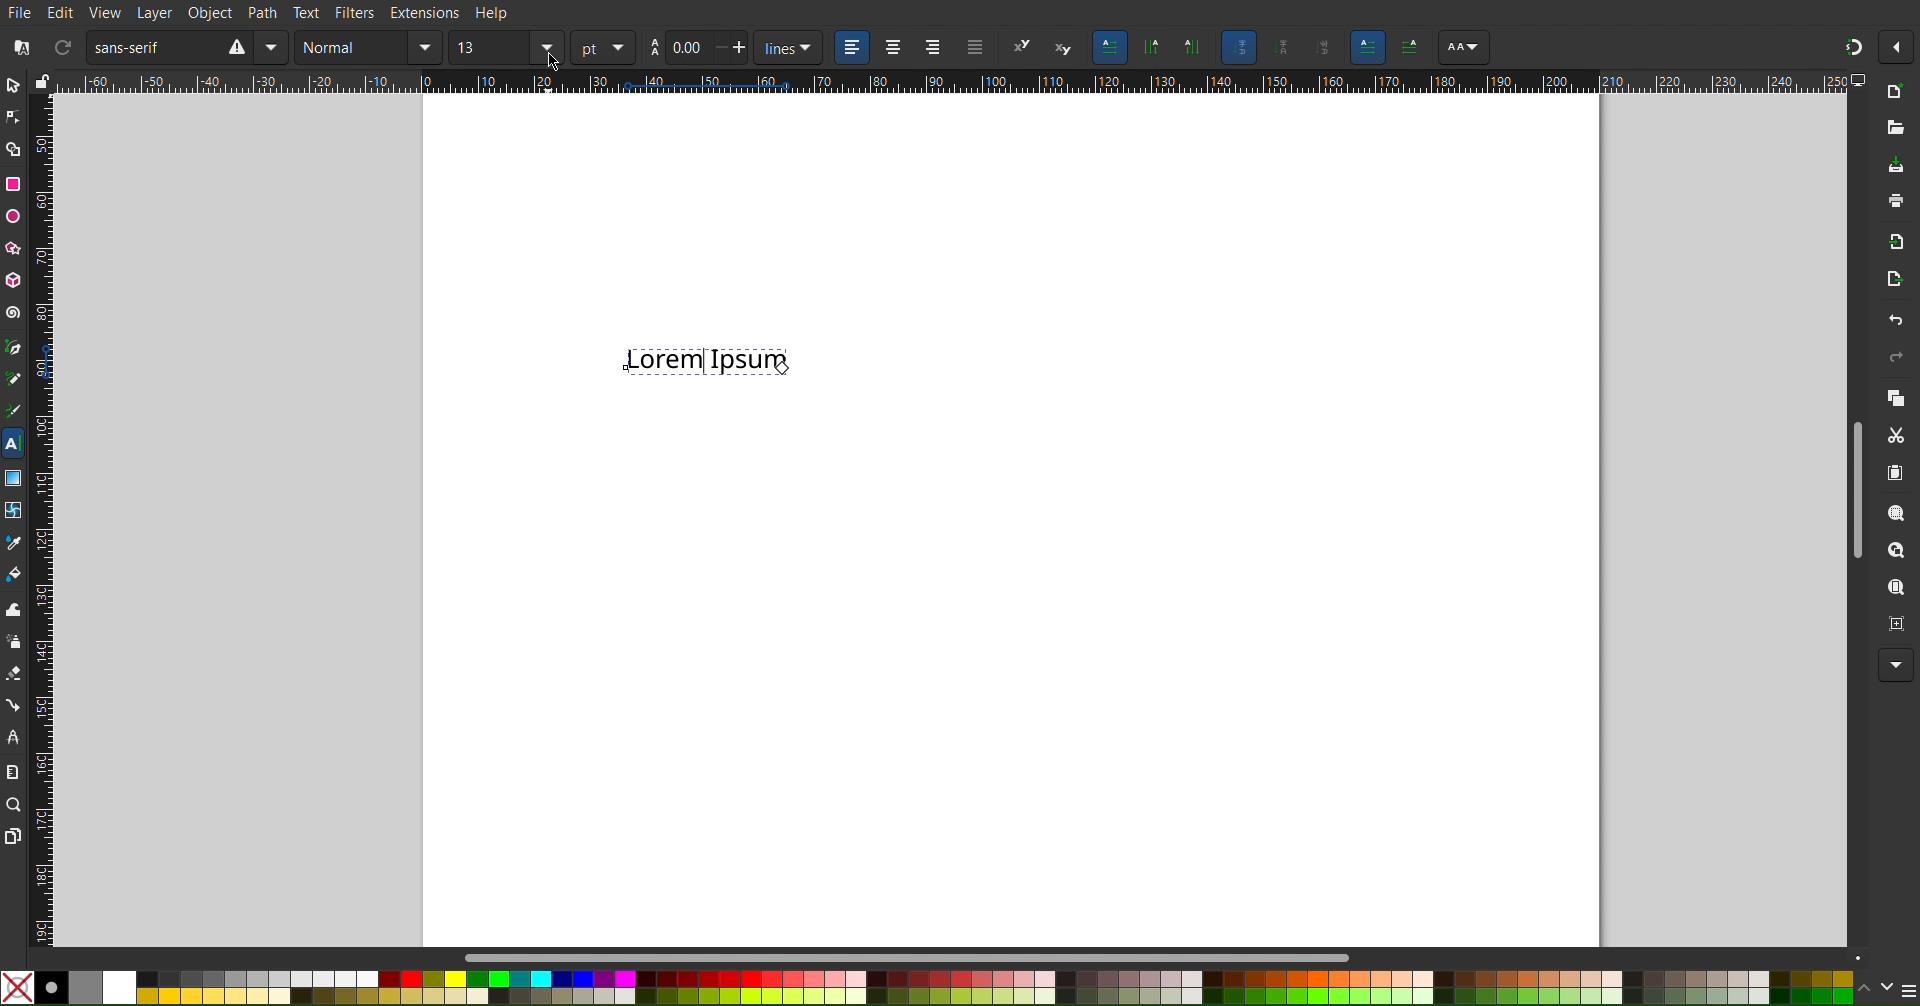 This screenshot has height=1006, width=1920. Describe the element at coordinates (12, 739) in the screenshot. I see `LPE Tool` at that location.